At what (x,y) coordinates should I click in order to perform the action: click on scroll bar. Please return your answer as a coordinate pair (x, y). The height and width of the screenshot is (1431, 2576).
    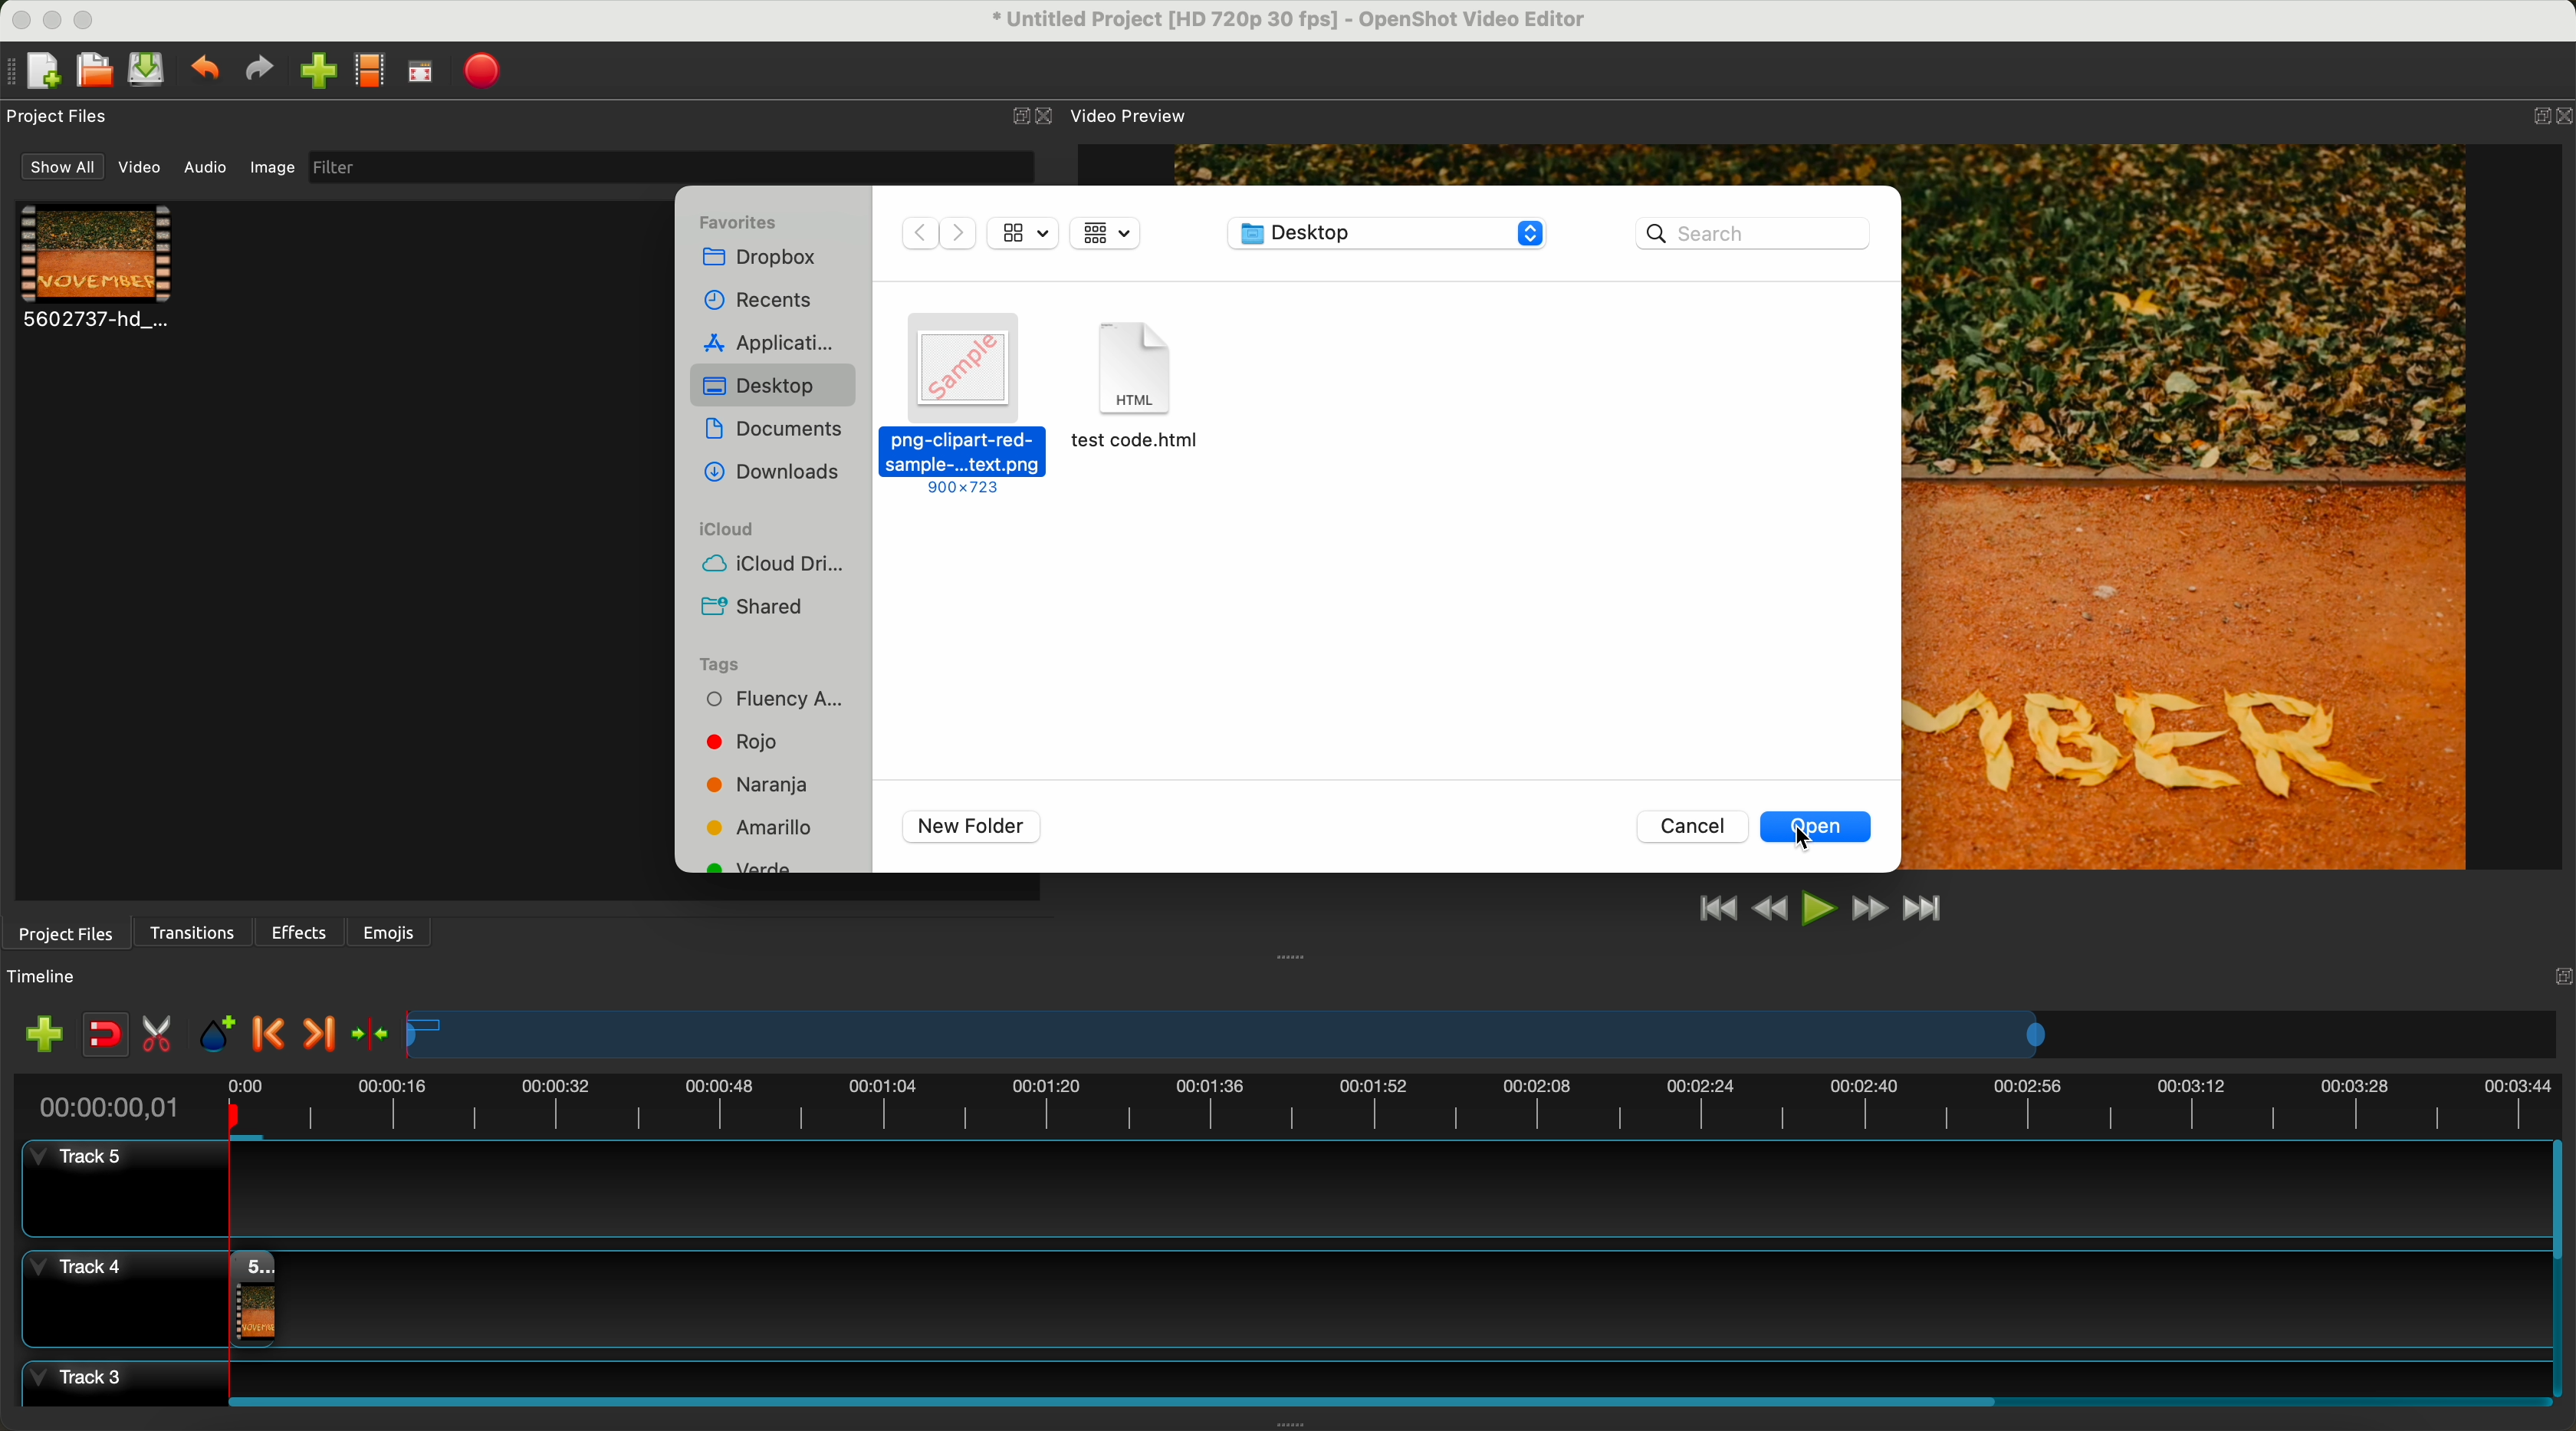
    Looking at the image, I should click on (1380, 1398).